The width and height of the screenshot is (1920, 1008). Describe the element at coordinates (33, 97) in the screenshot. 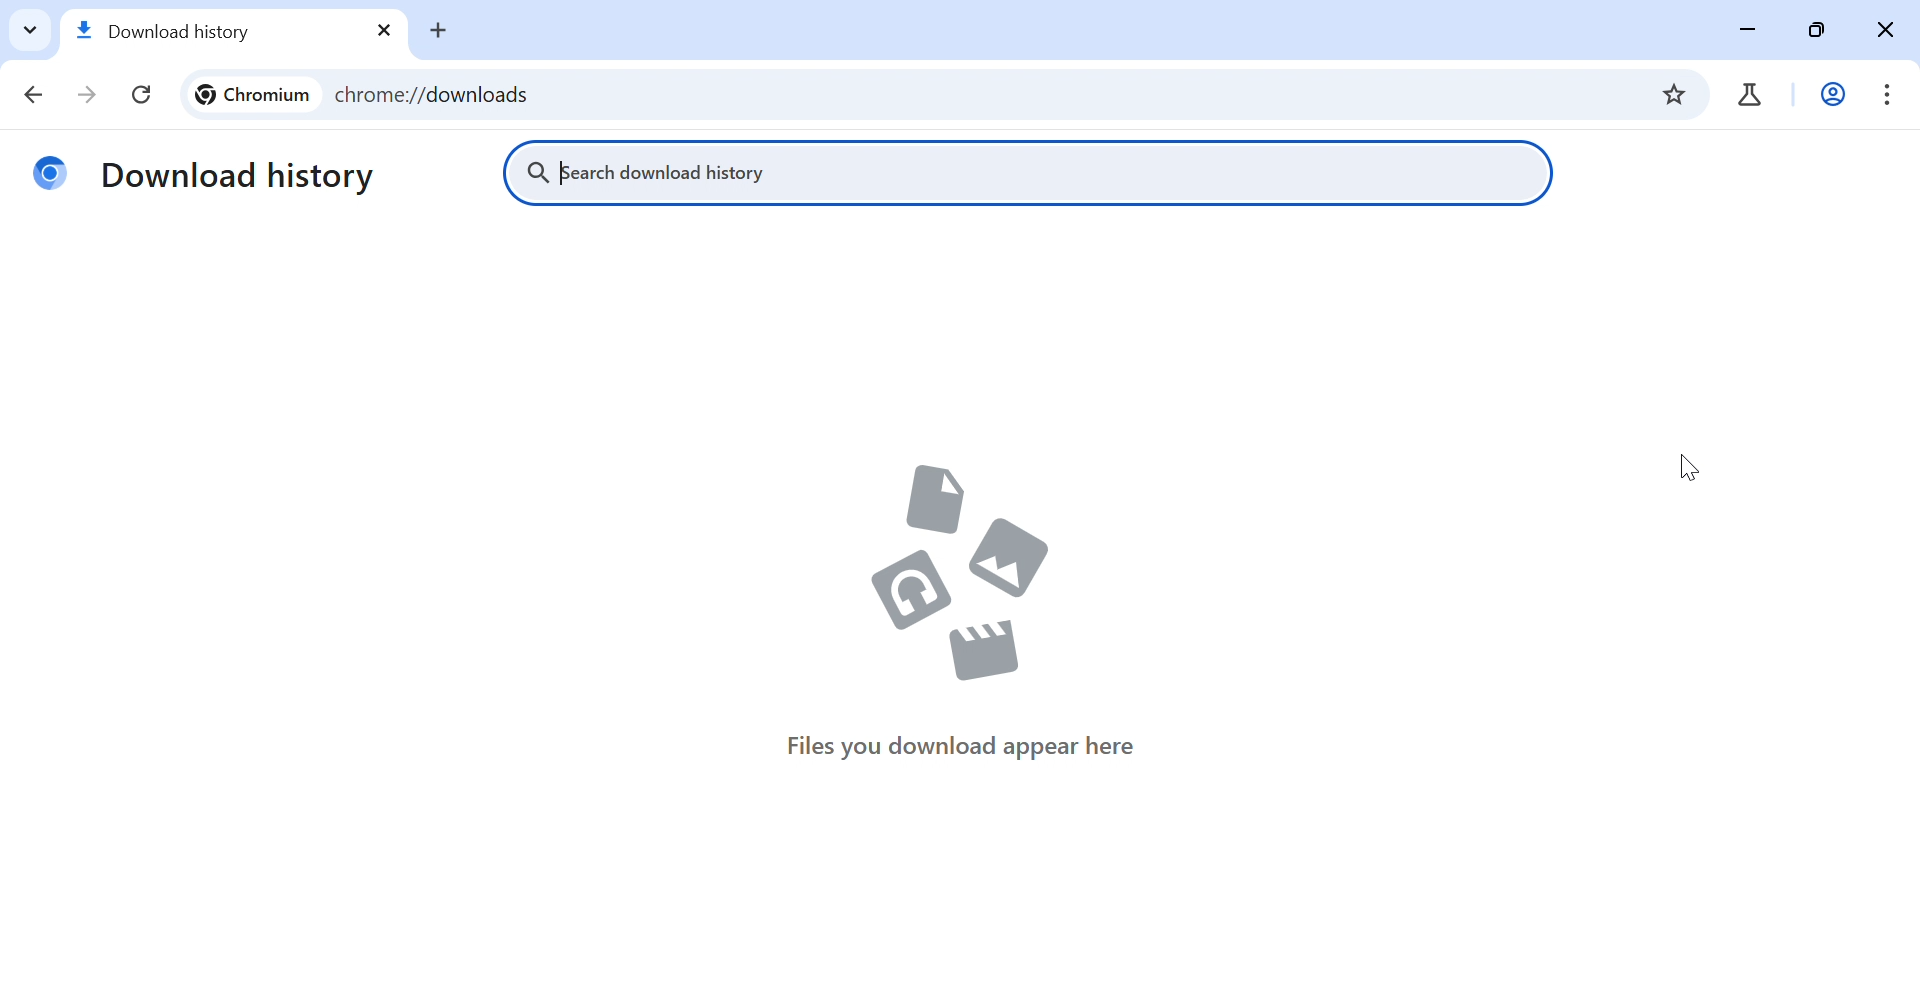

I see `Back` at that location.